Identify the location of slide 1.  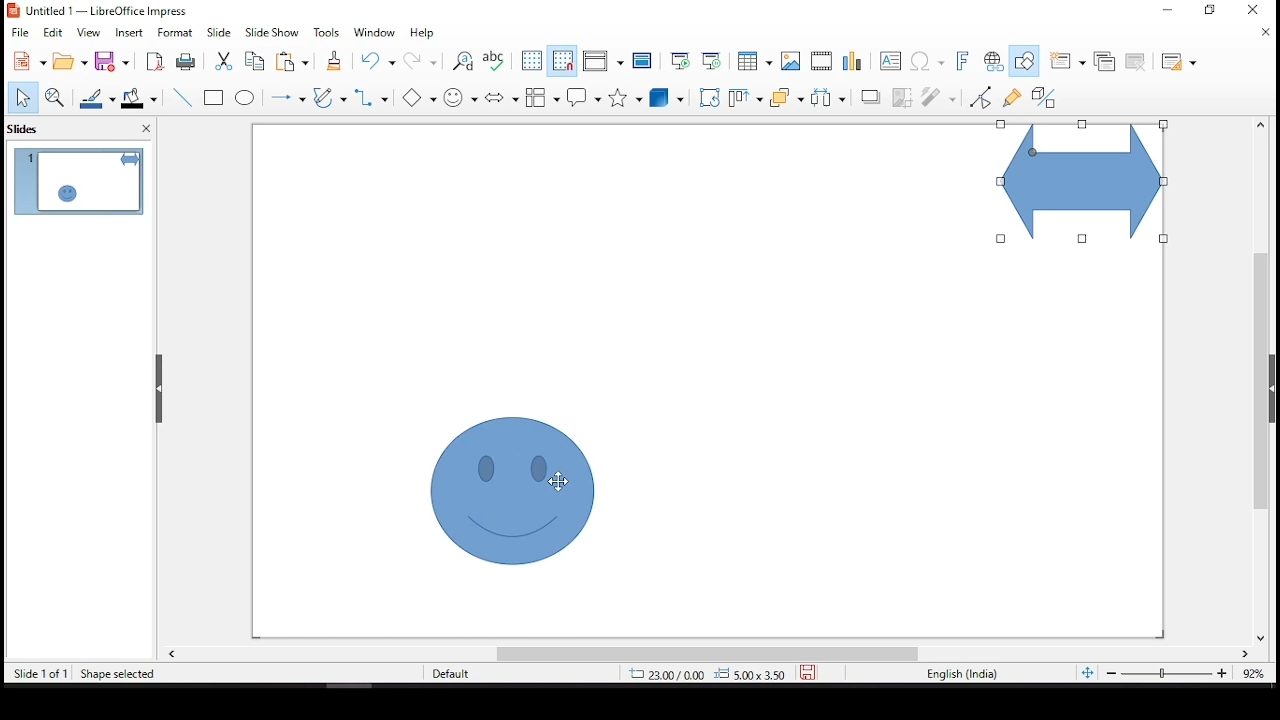
(78, 181).